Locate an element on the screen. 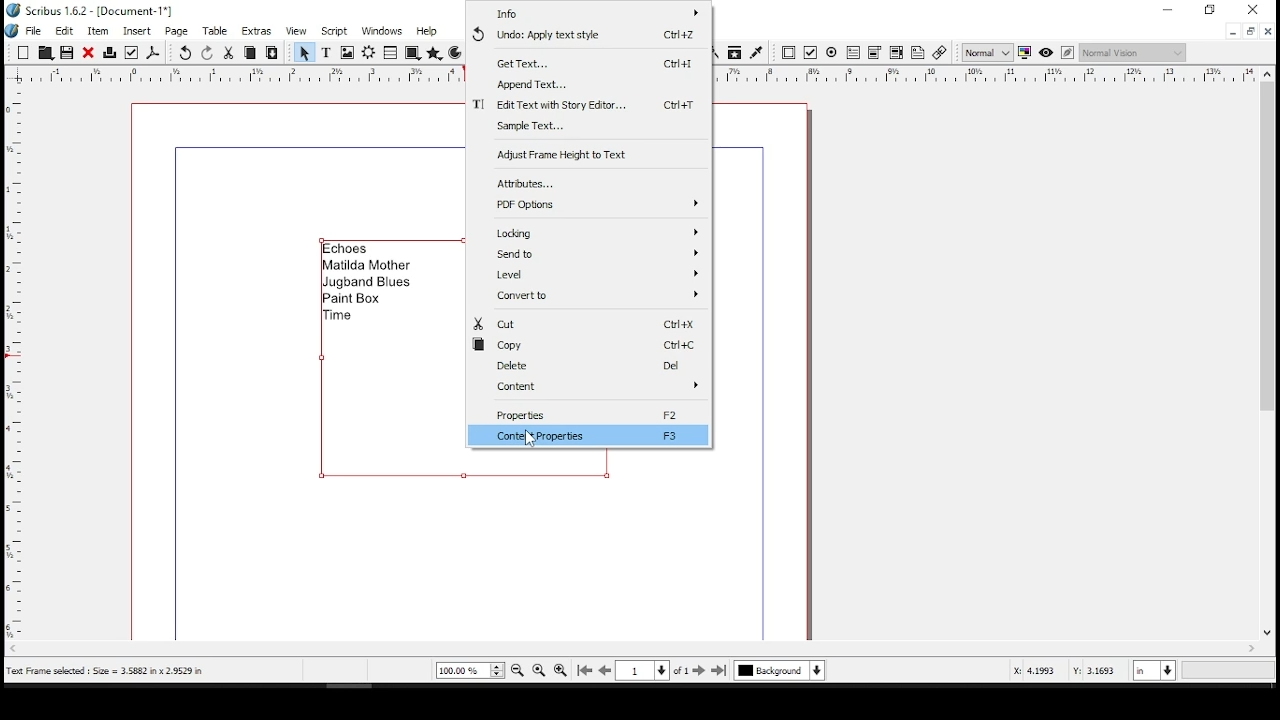  zoom to 100% is located at coordinates (539, 669).